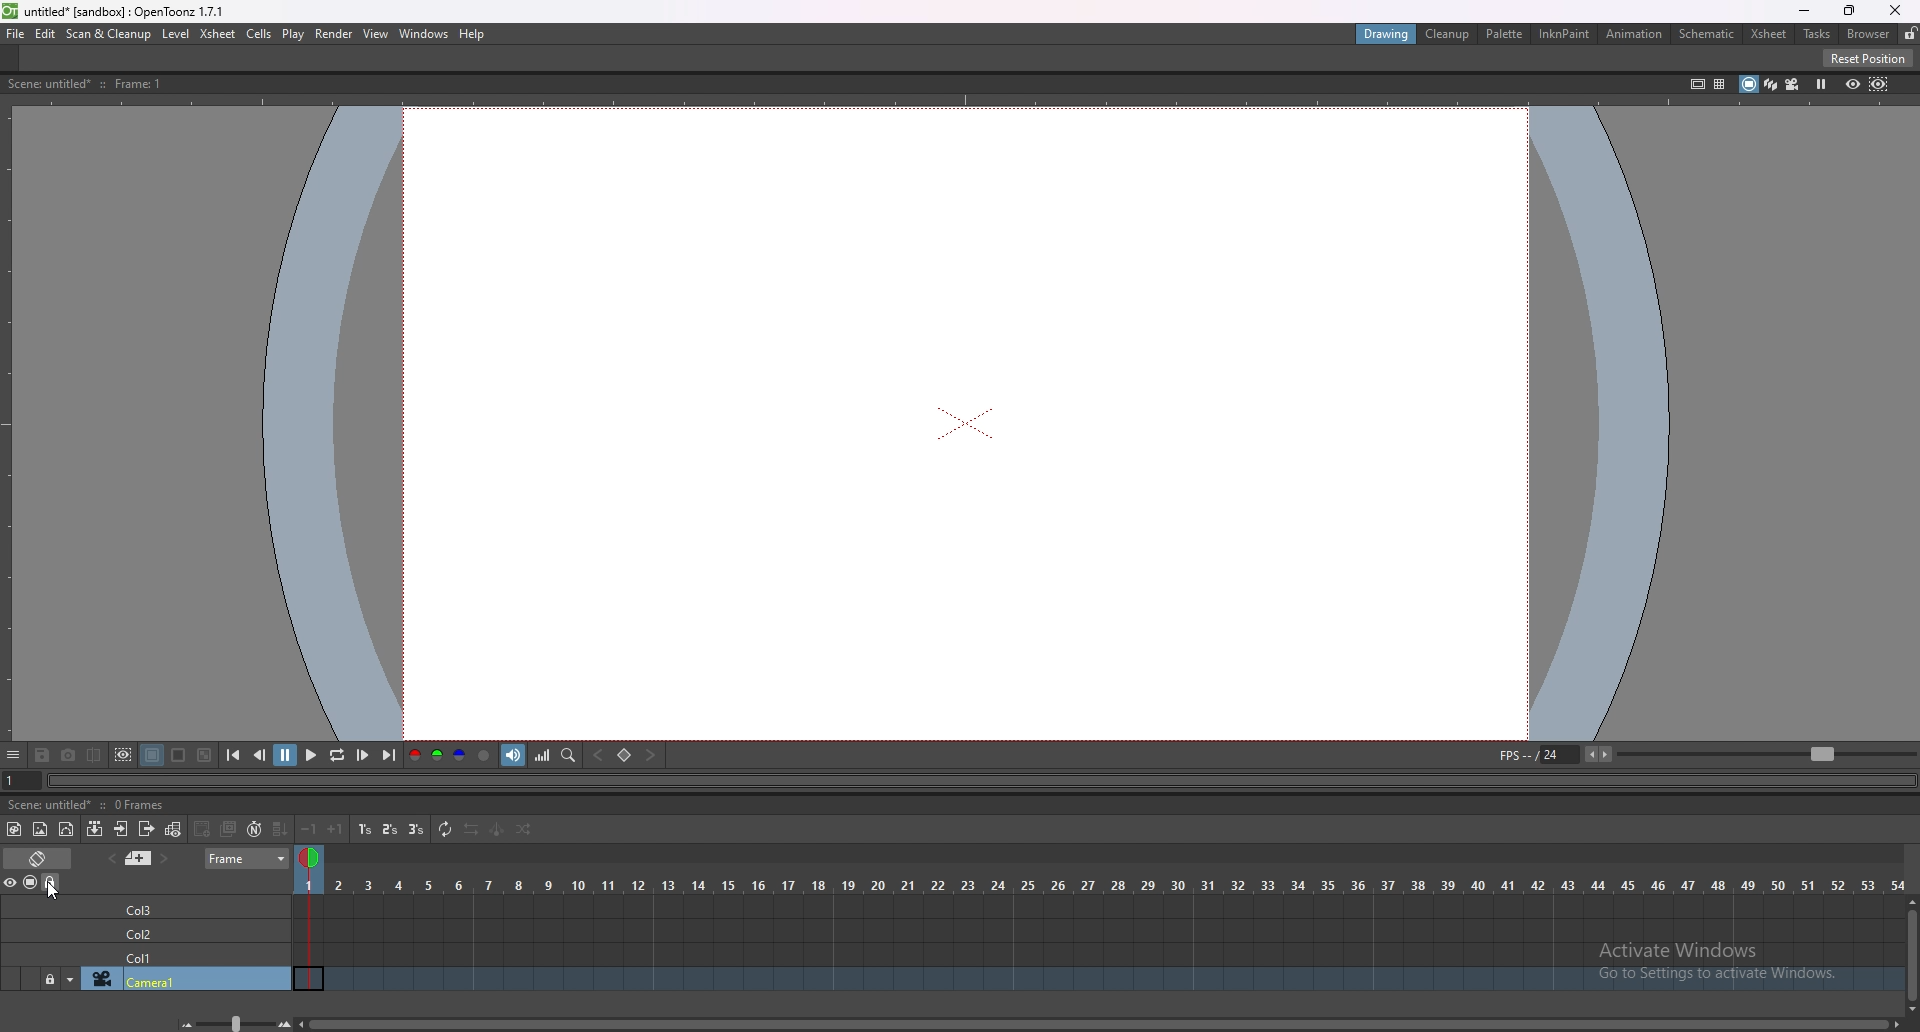 The image size is (1920, 1032). I want to click on schematic, so click(1707, 33).